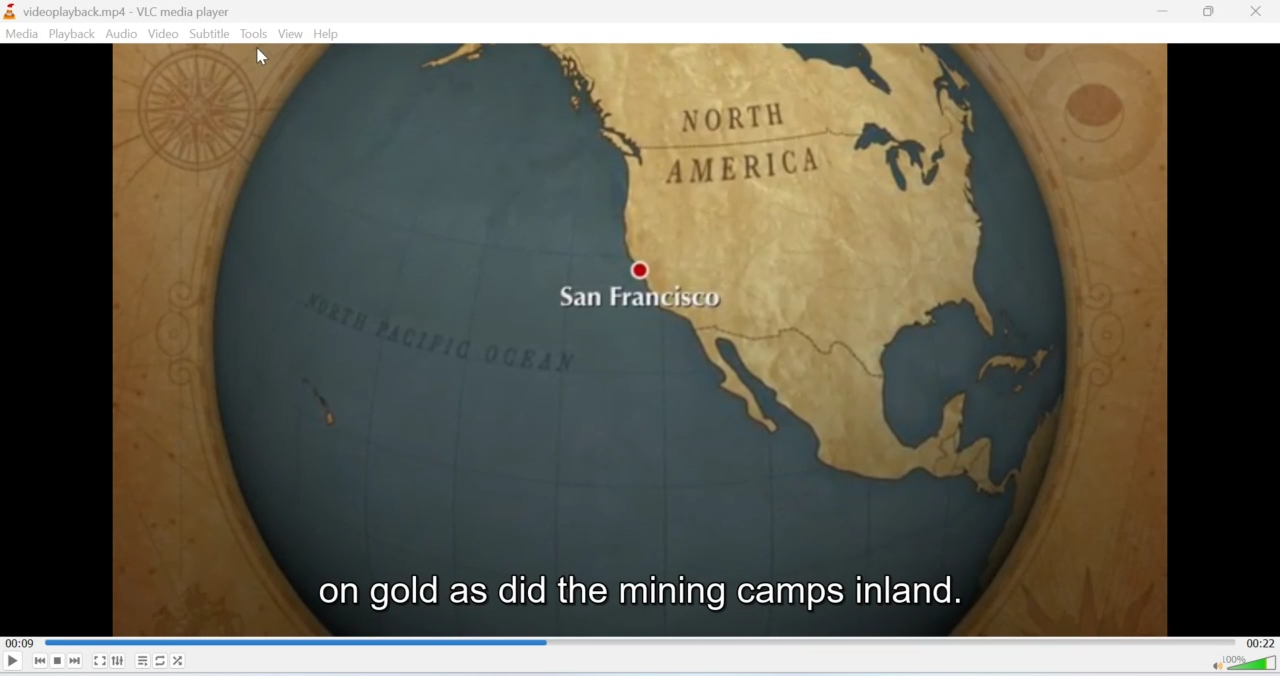 This screenshot has width=1280, height=676. I want to click on Play/Pause, so click(13, 660).